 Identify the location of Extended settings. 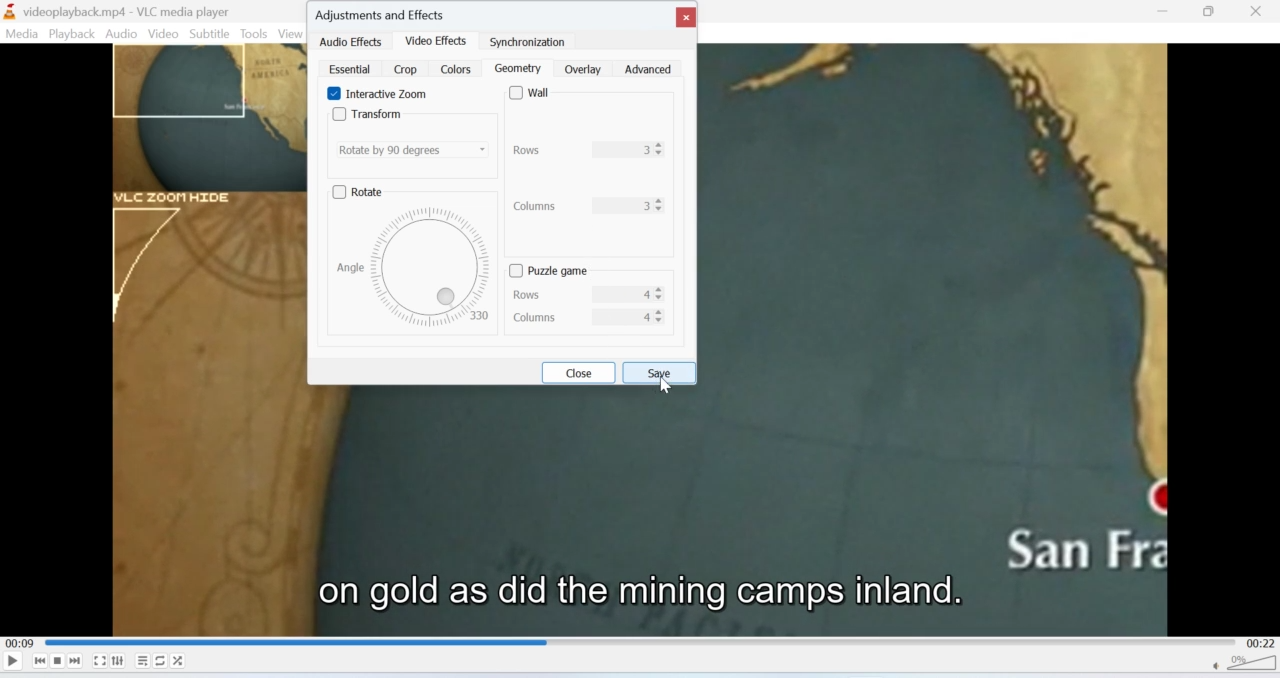
(117, 660).